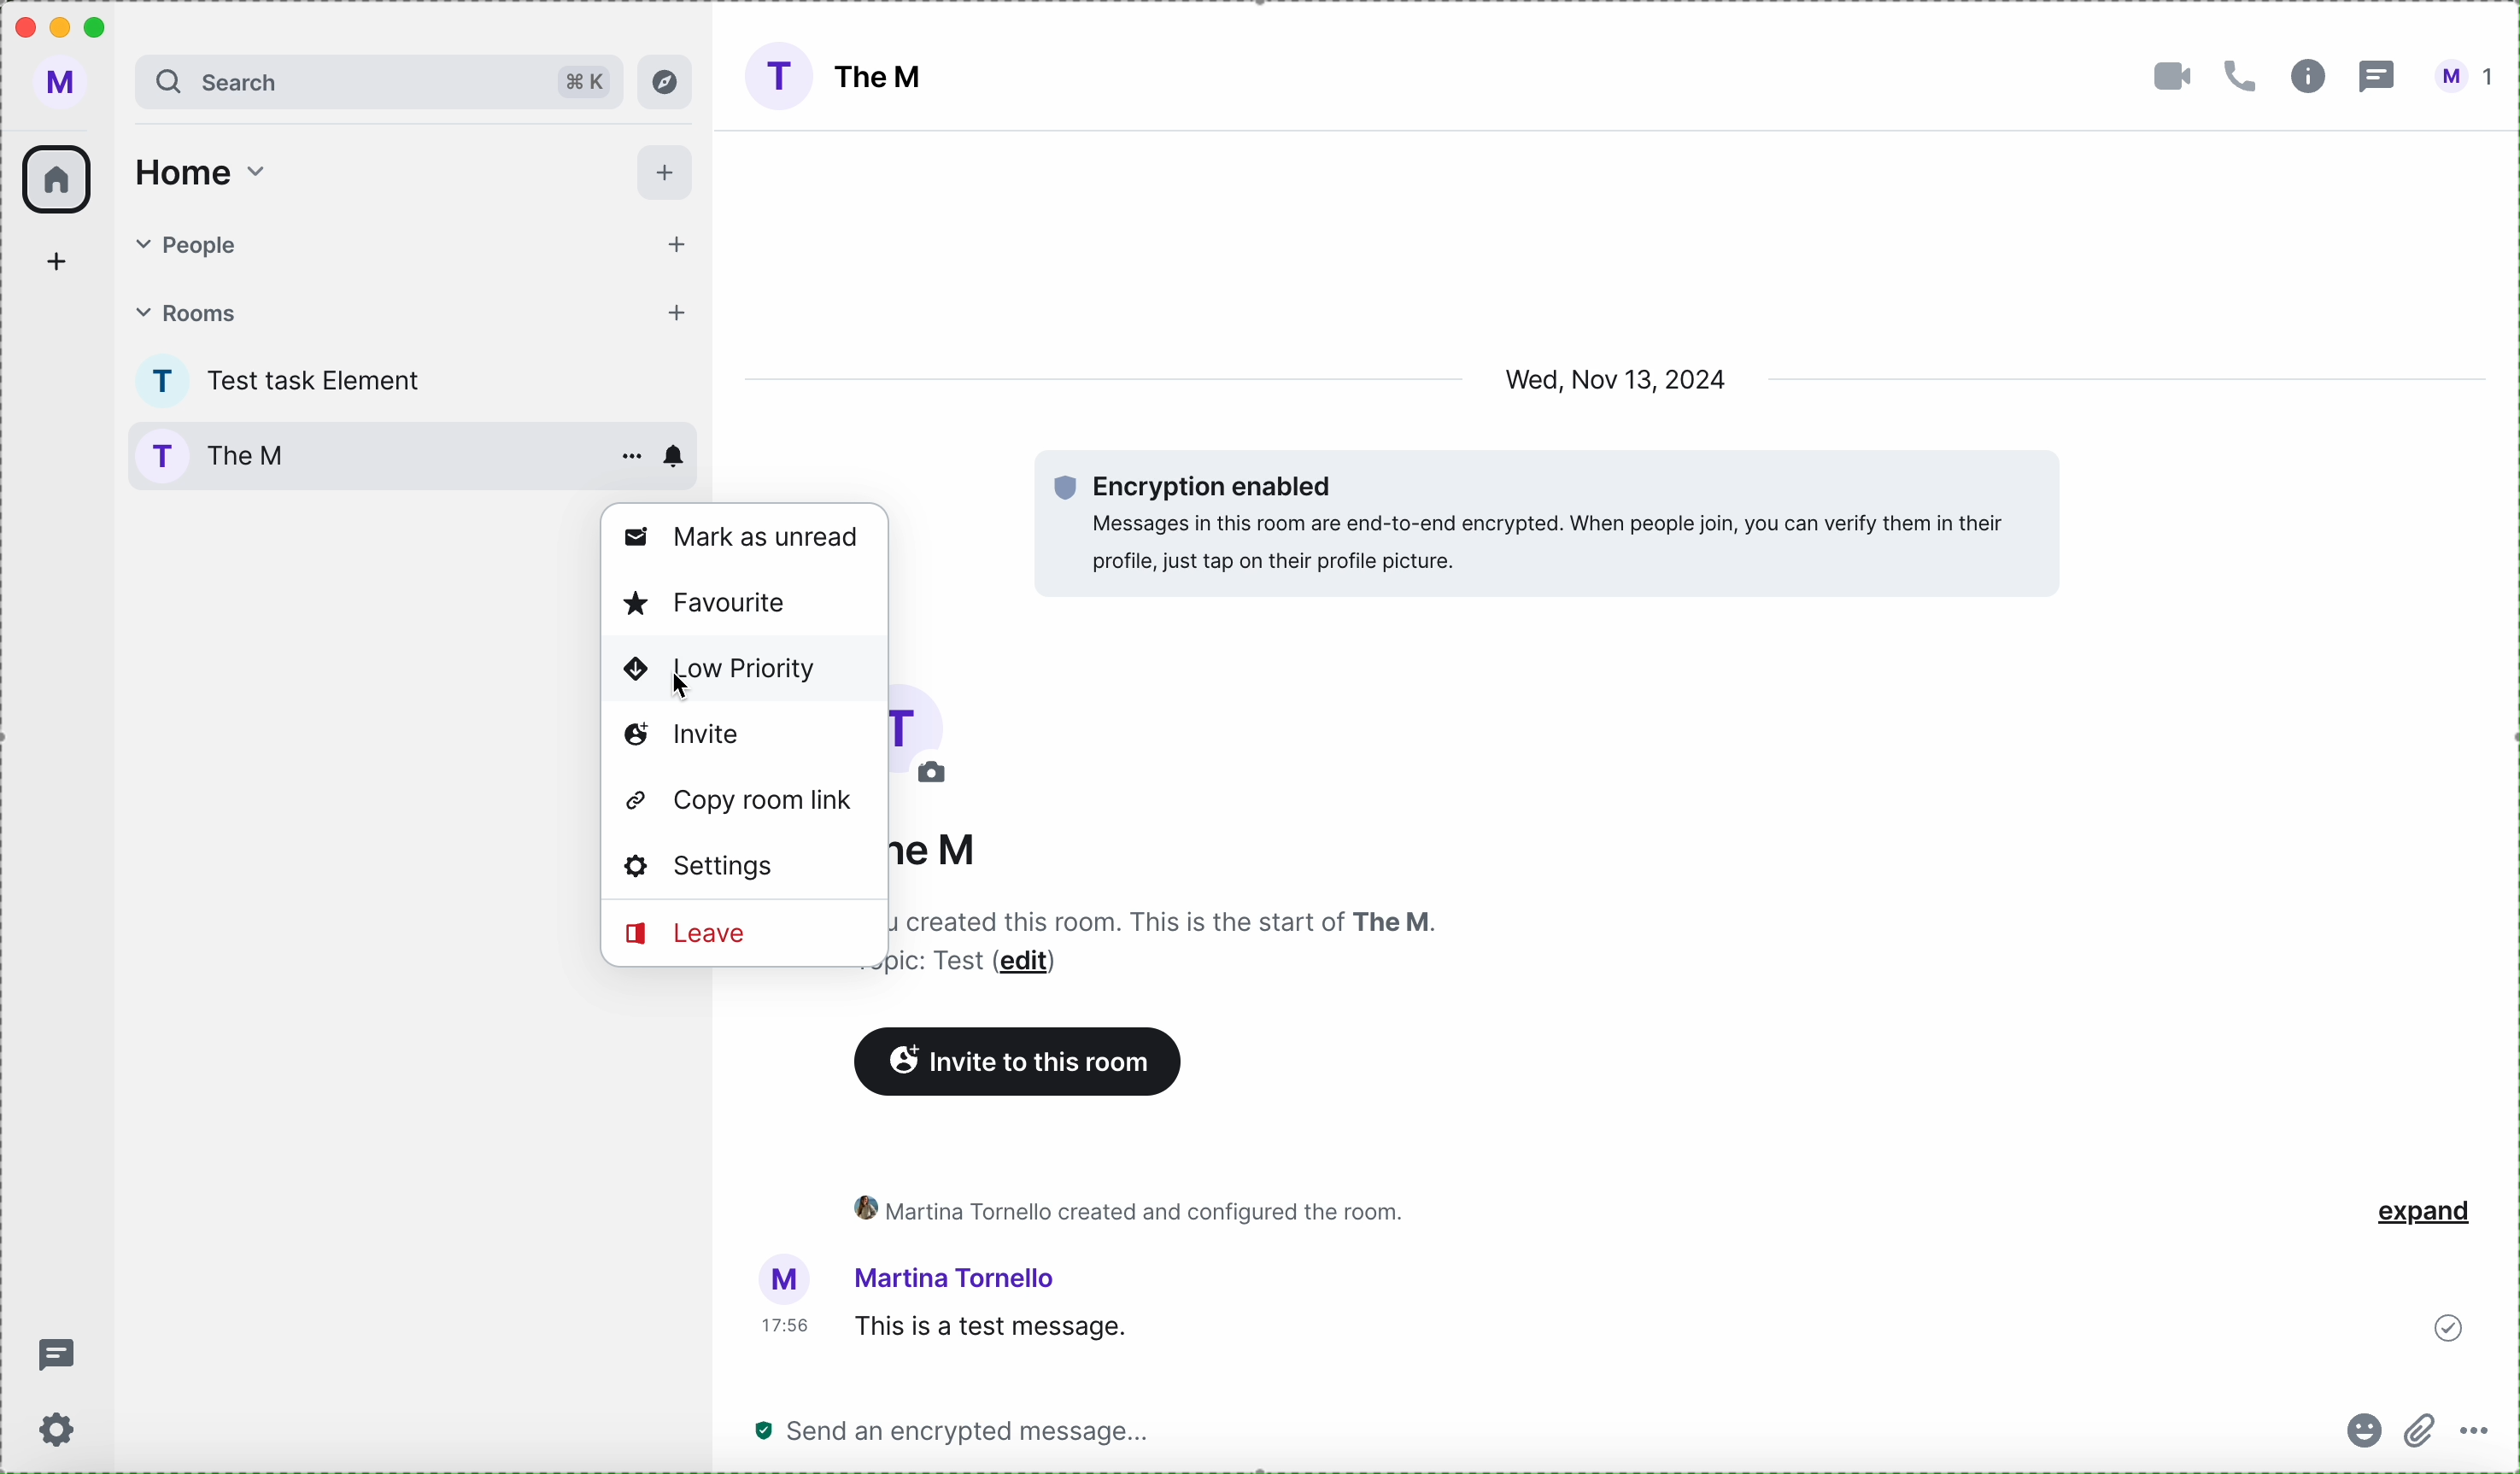  What do you see at coordinates (58, 1428) in the screenshot?
I see `settings` at bounding box center [58, 1428].